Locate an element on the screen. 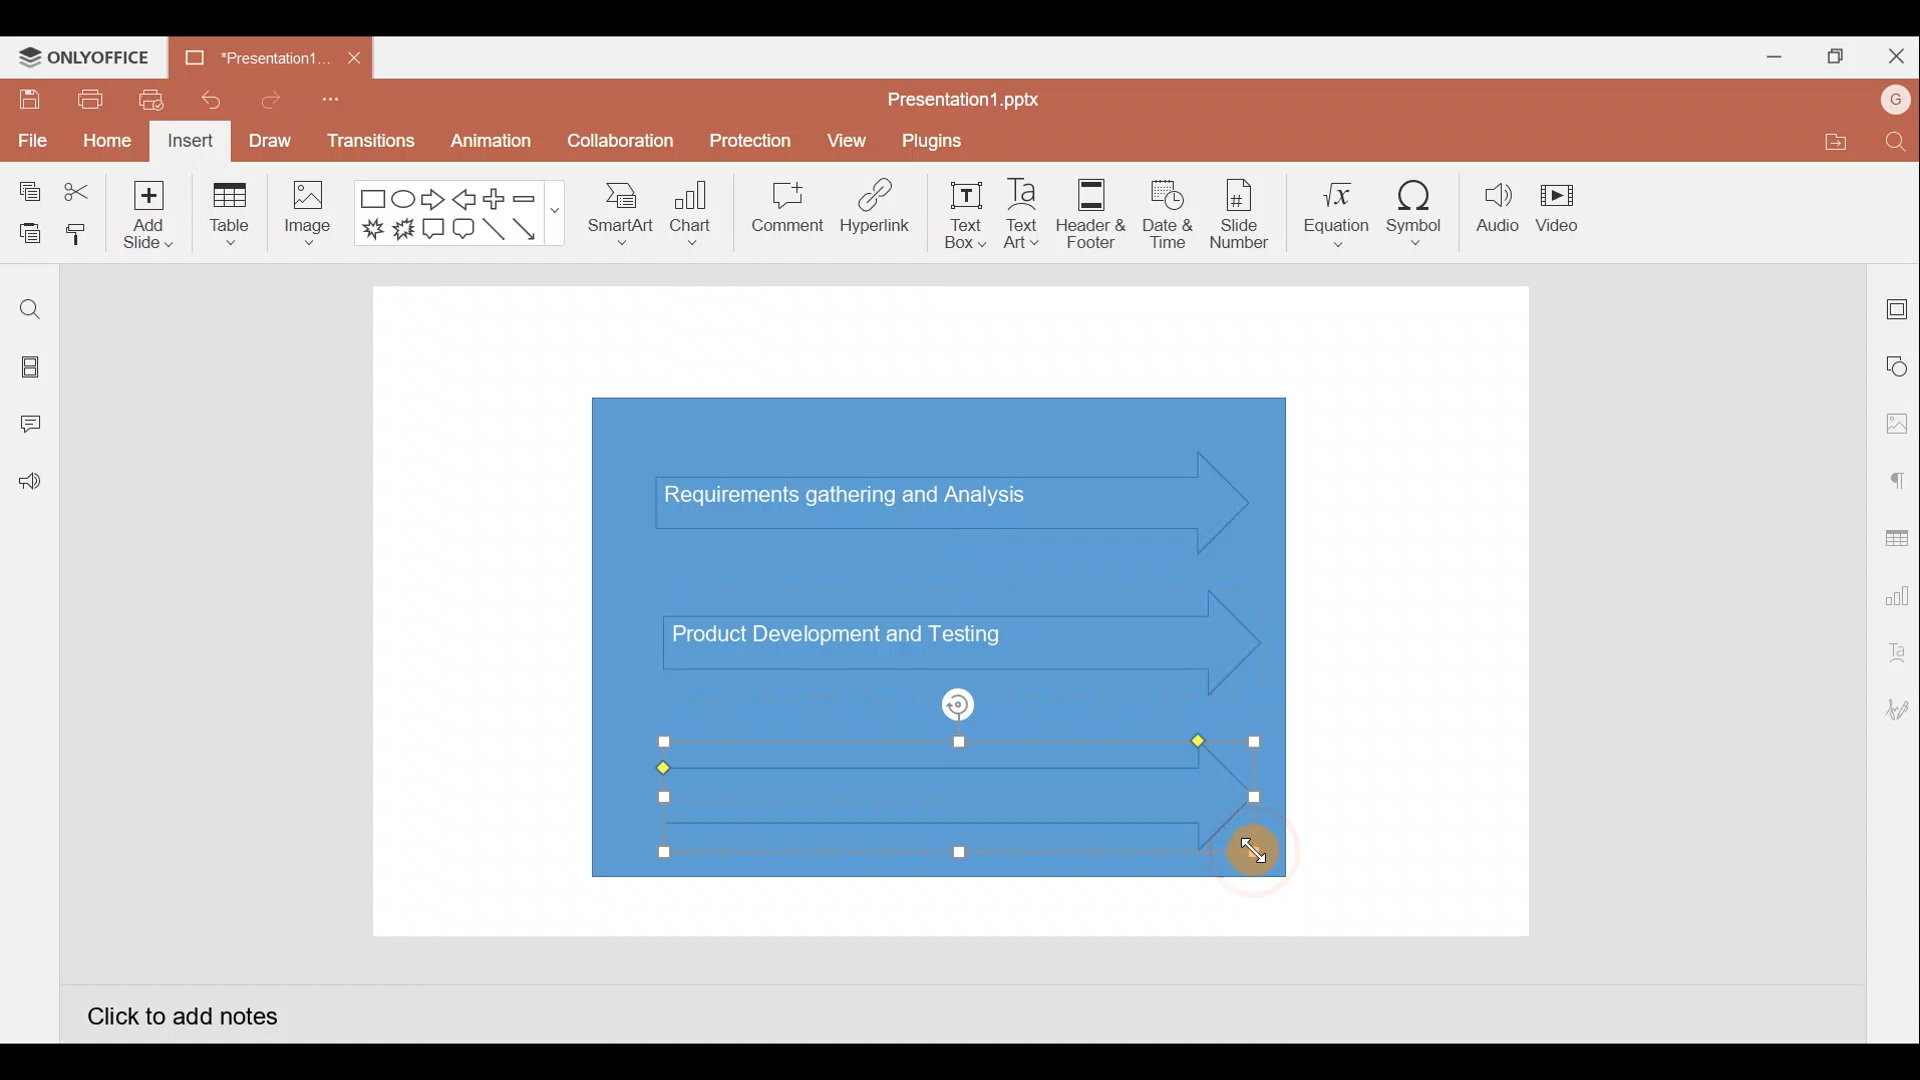 This screenshot has width=1920, height=1080. Animation is located at coordinates (493, 146).